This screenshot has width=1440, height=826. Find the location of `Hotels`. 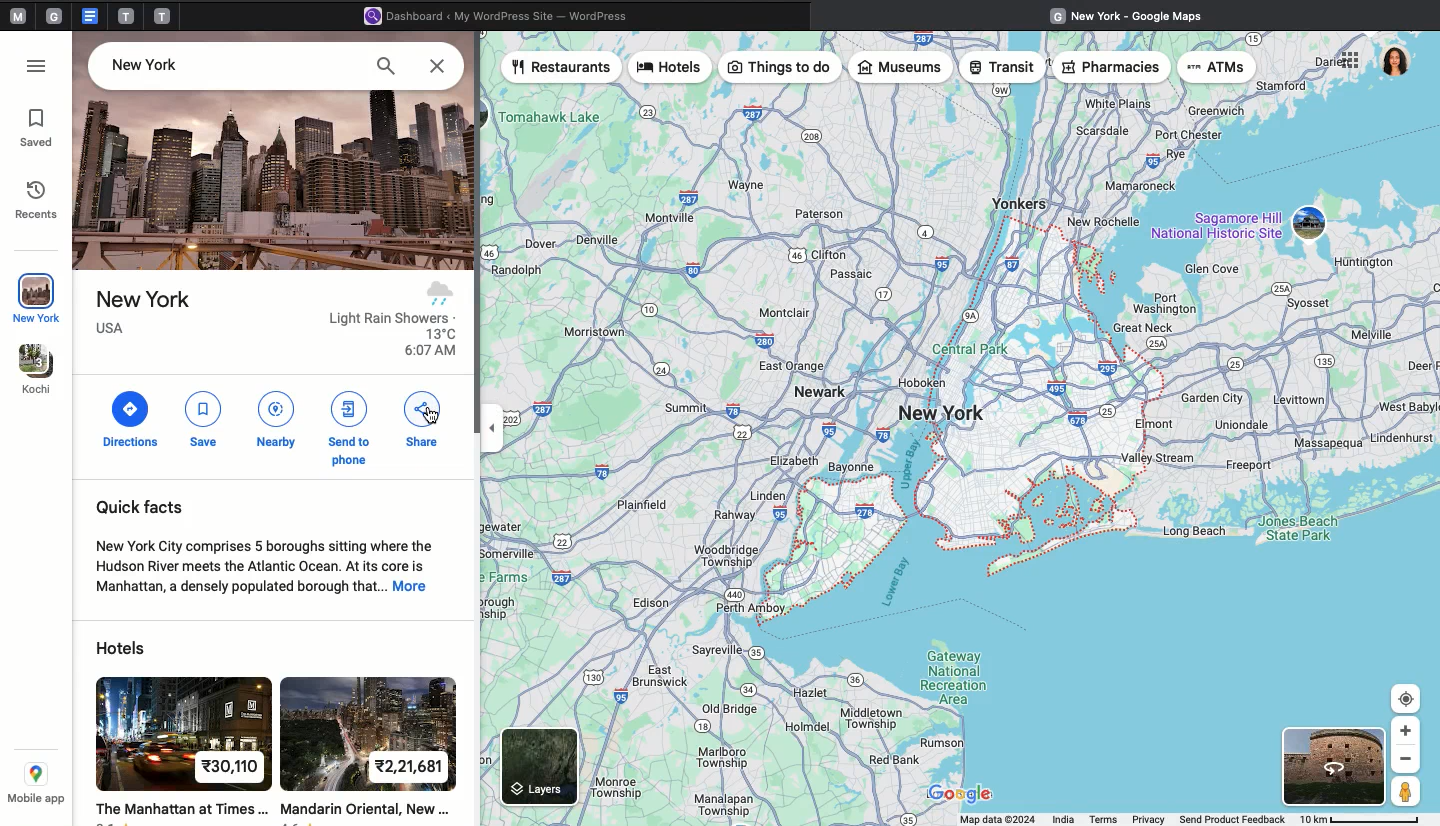

Hotels is located at coordinates (121, 643).